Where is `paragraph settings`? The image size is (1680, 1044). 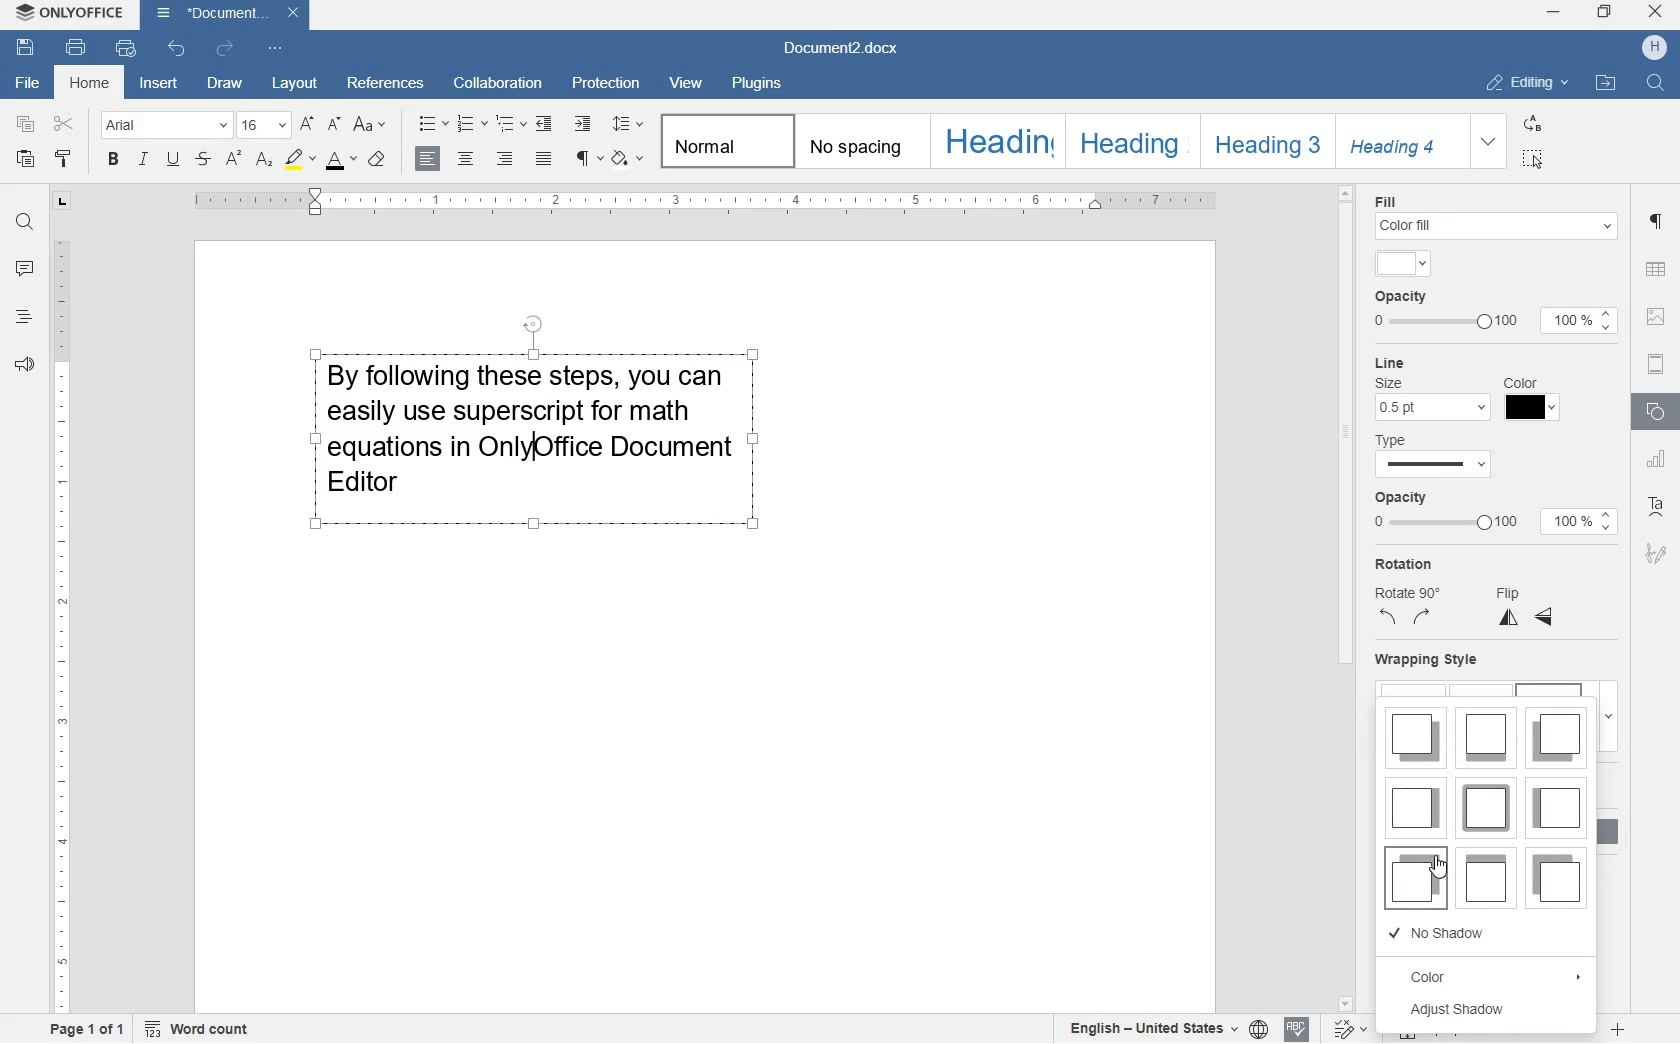
paragraph settings is located at coordinates (1656, 222).